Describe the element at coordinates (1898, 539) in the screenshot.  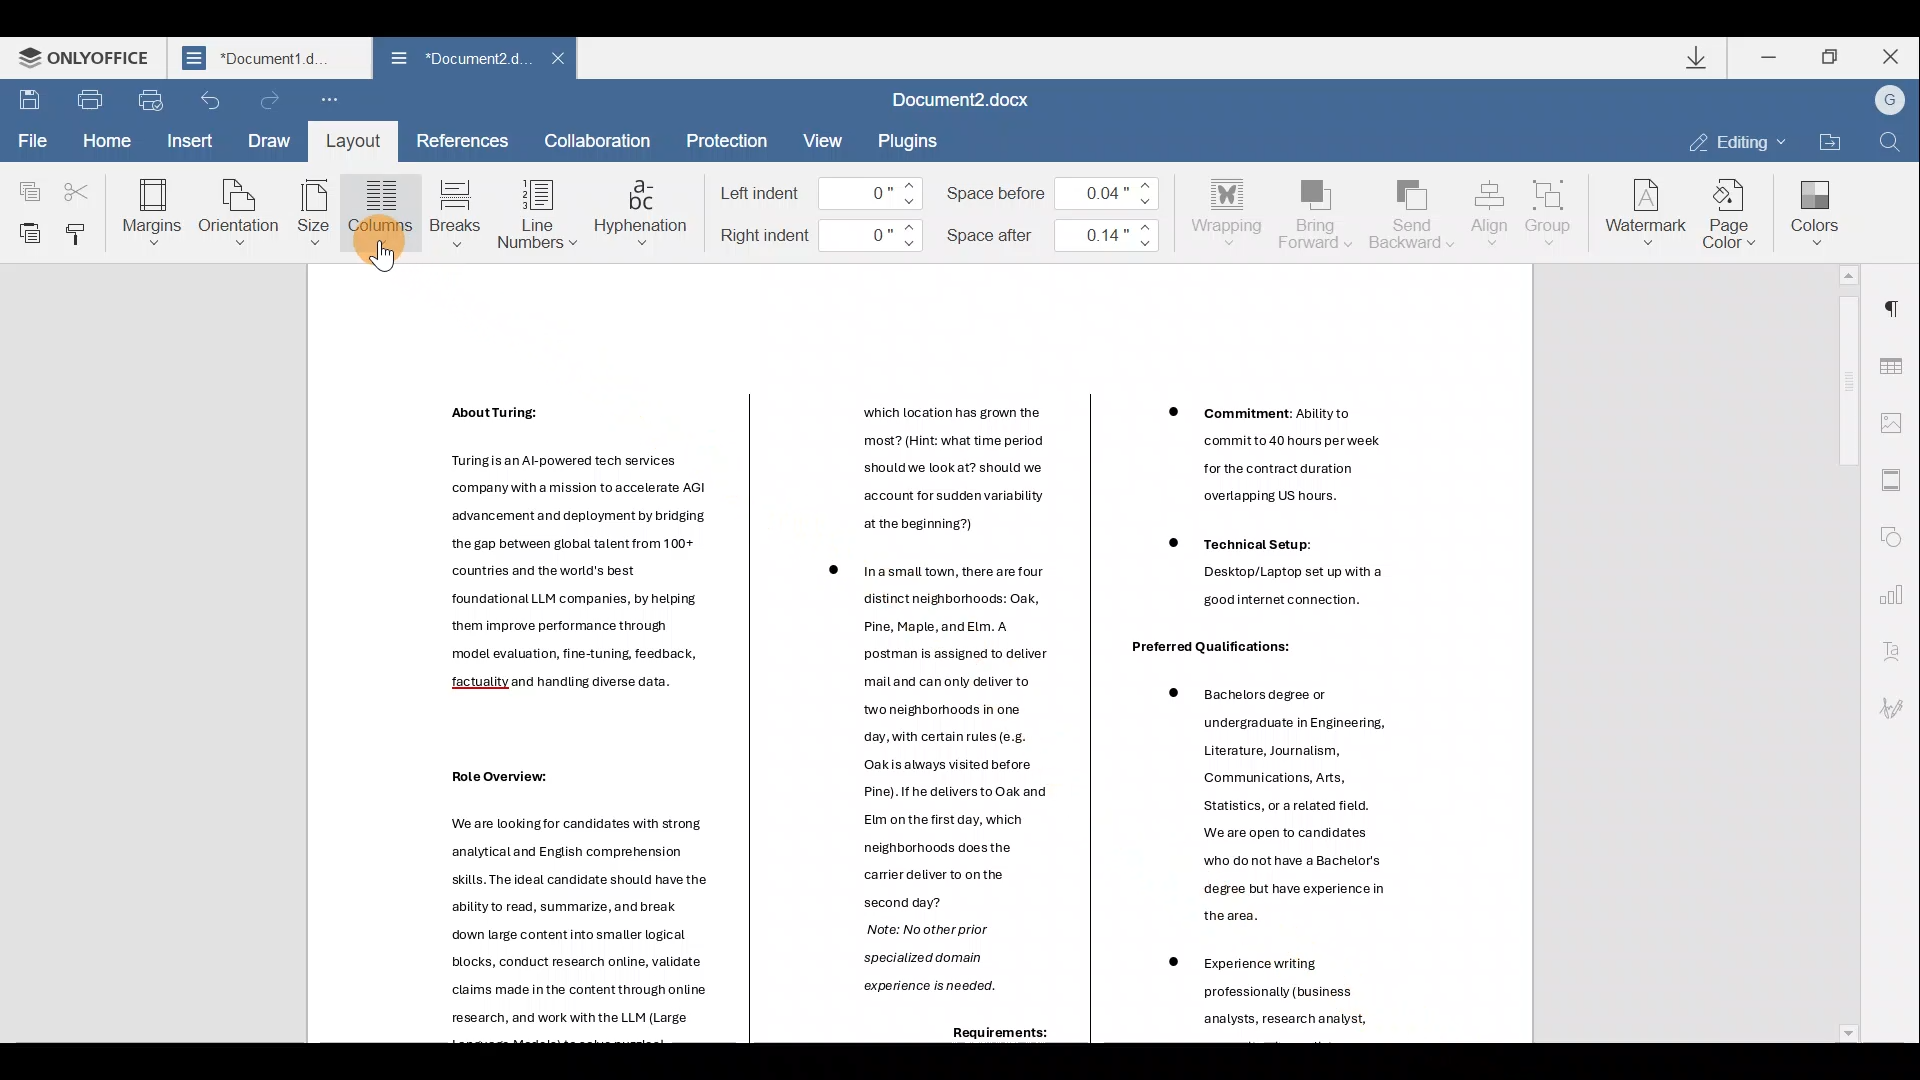
I see `Shape settings` at that location.